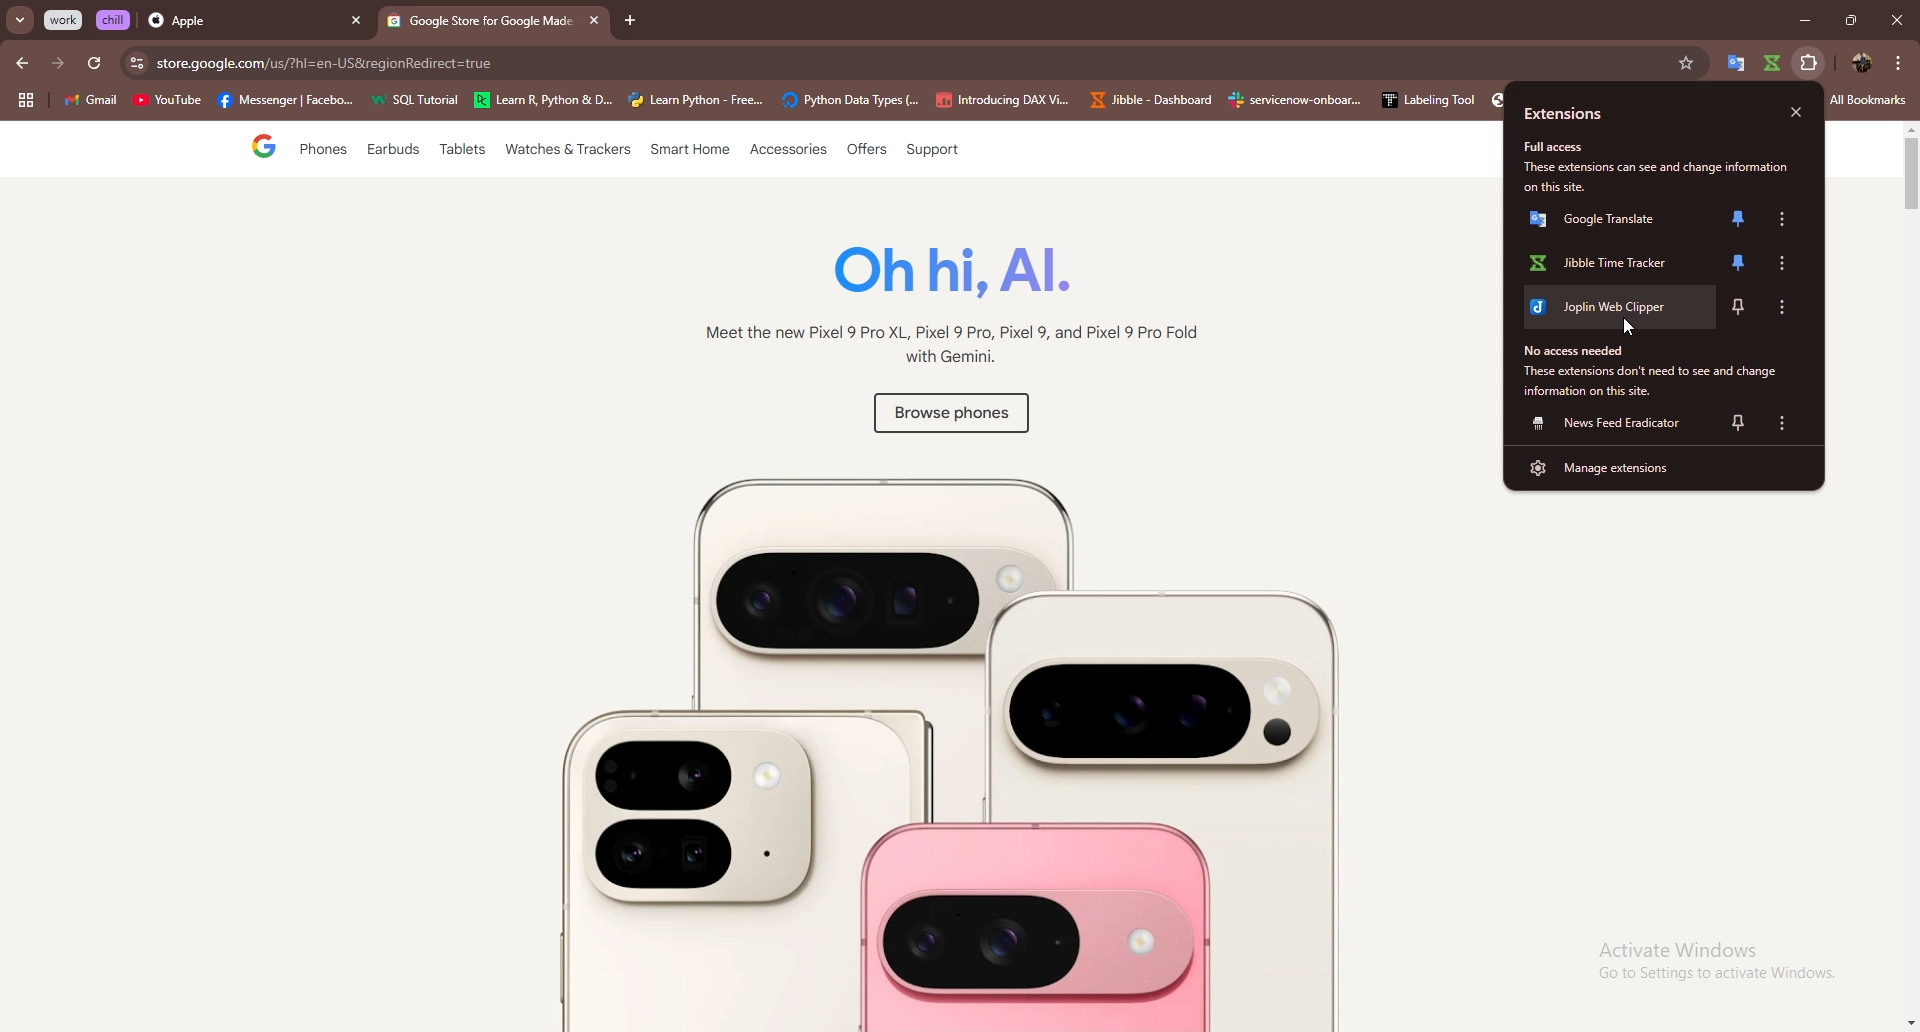 The image size is (1920, 1032). I want to click on option, so click(1789, 305).